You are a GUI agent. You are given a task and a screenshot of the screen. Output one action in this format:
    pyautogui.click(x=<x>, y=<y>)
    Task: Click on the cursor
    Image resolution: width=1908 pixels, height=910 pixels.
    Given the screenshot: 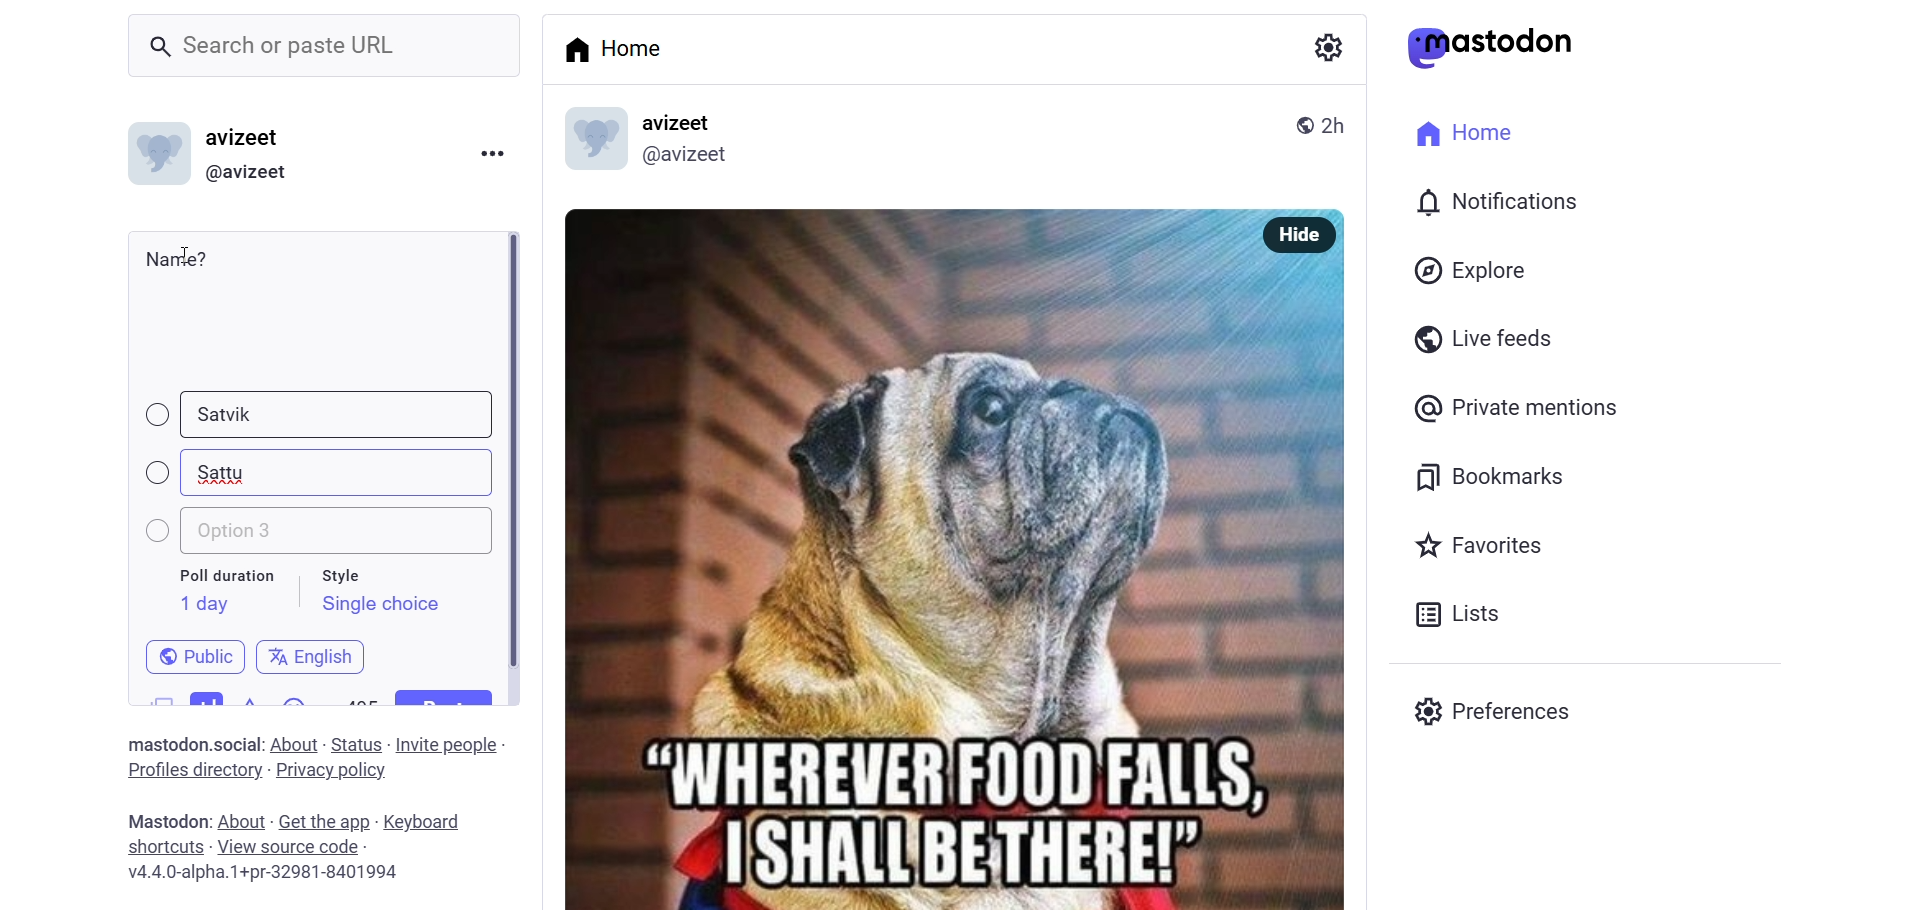 What is the action you would take?
    pyautogui.click(x=195, y=253)
    